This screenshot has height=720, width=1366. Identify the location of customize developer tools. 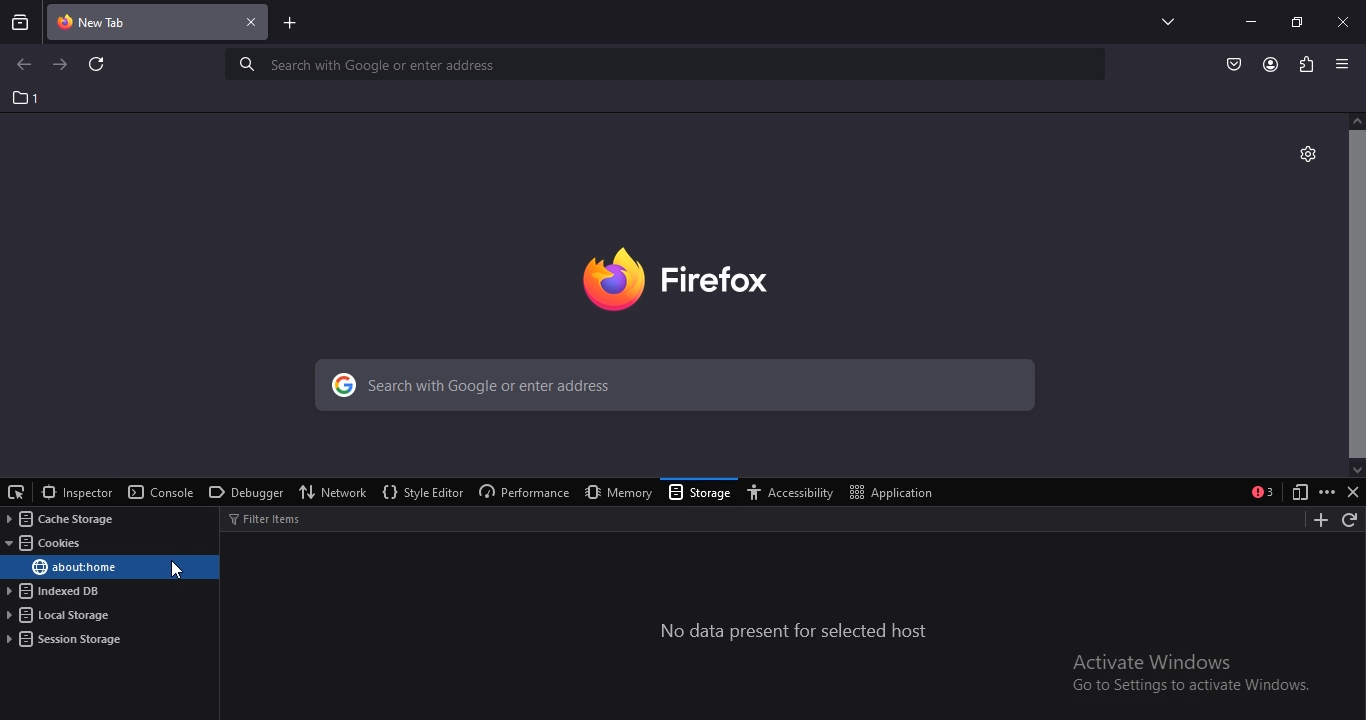
(1327, 492).